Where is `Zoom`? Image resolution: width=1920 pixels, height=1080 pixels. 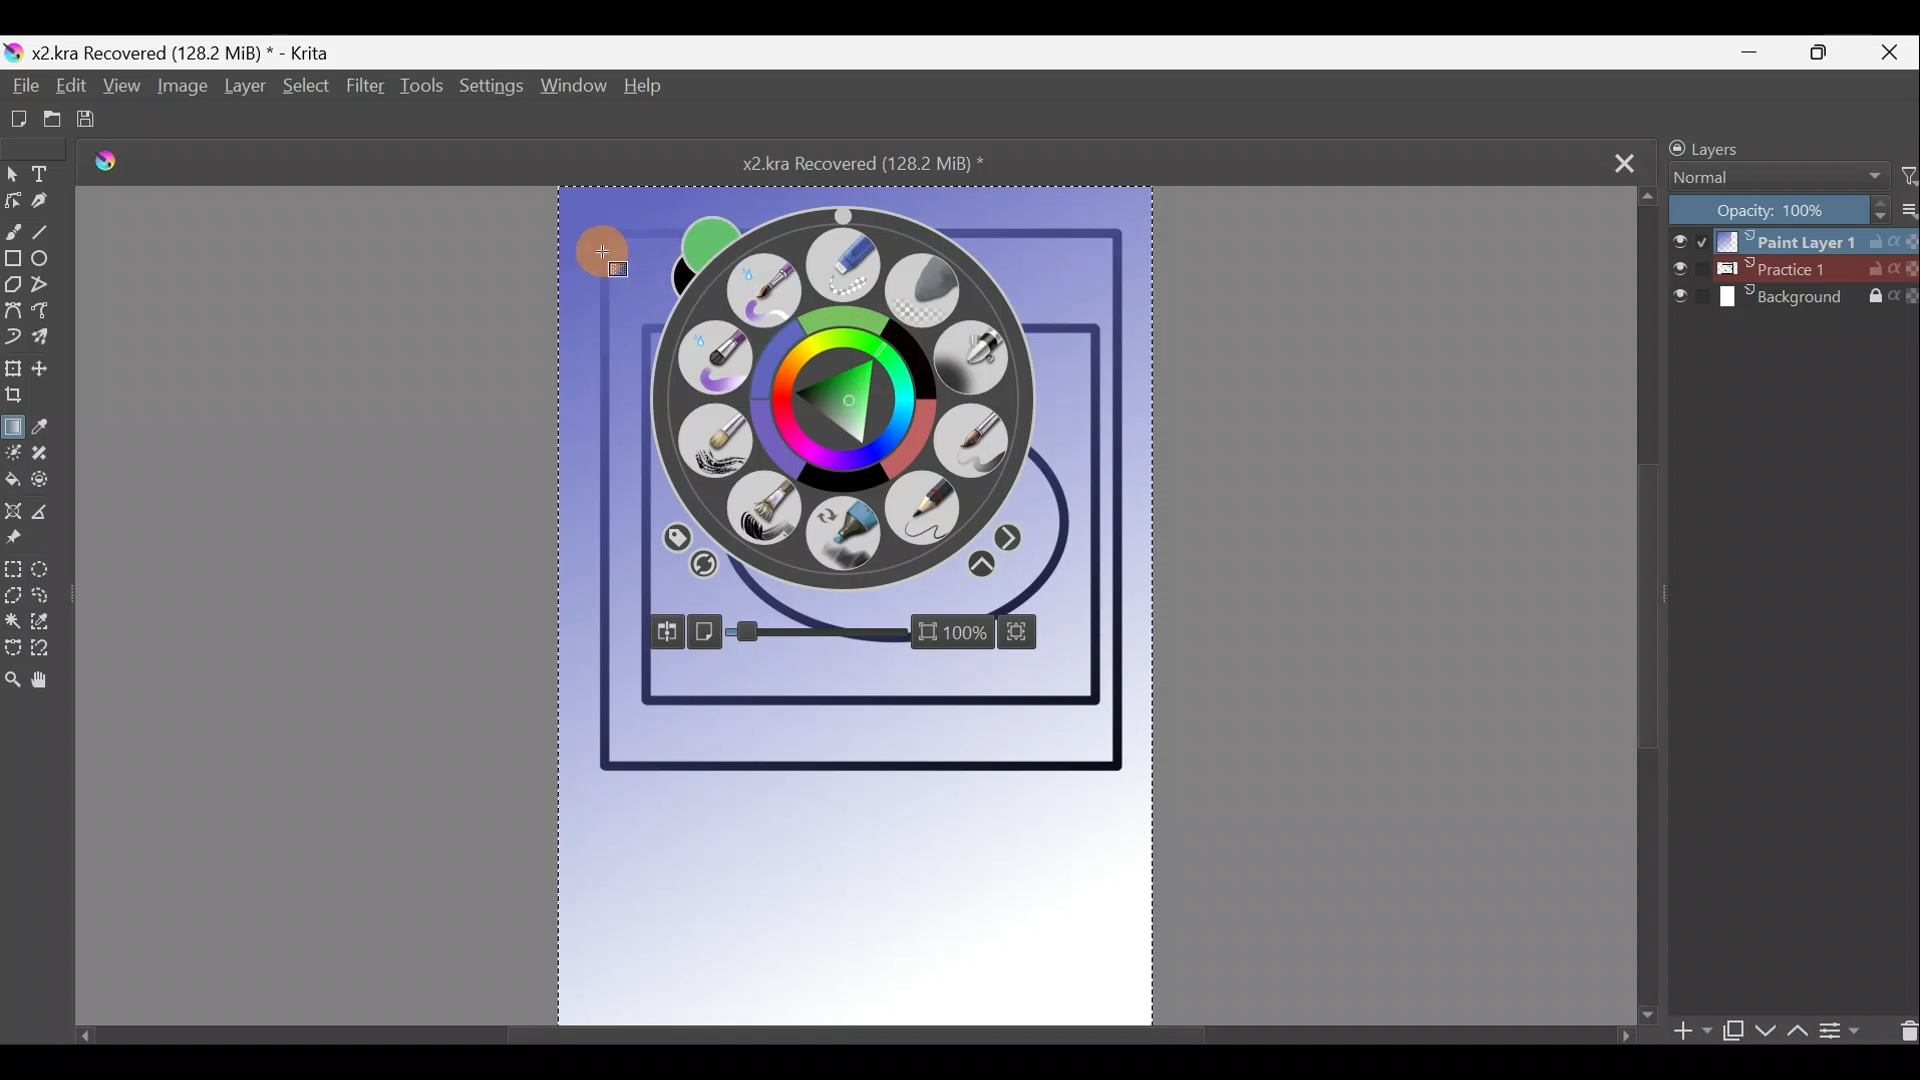
Zoom is located at coordinates (860, 632).